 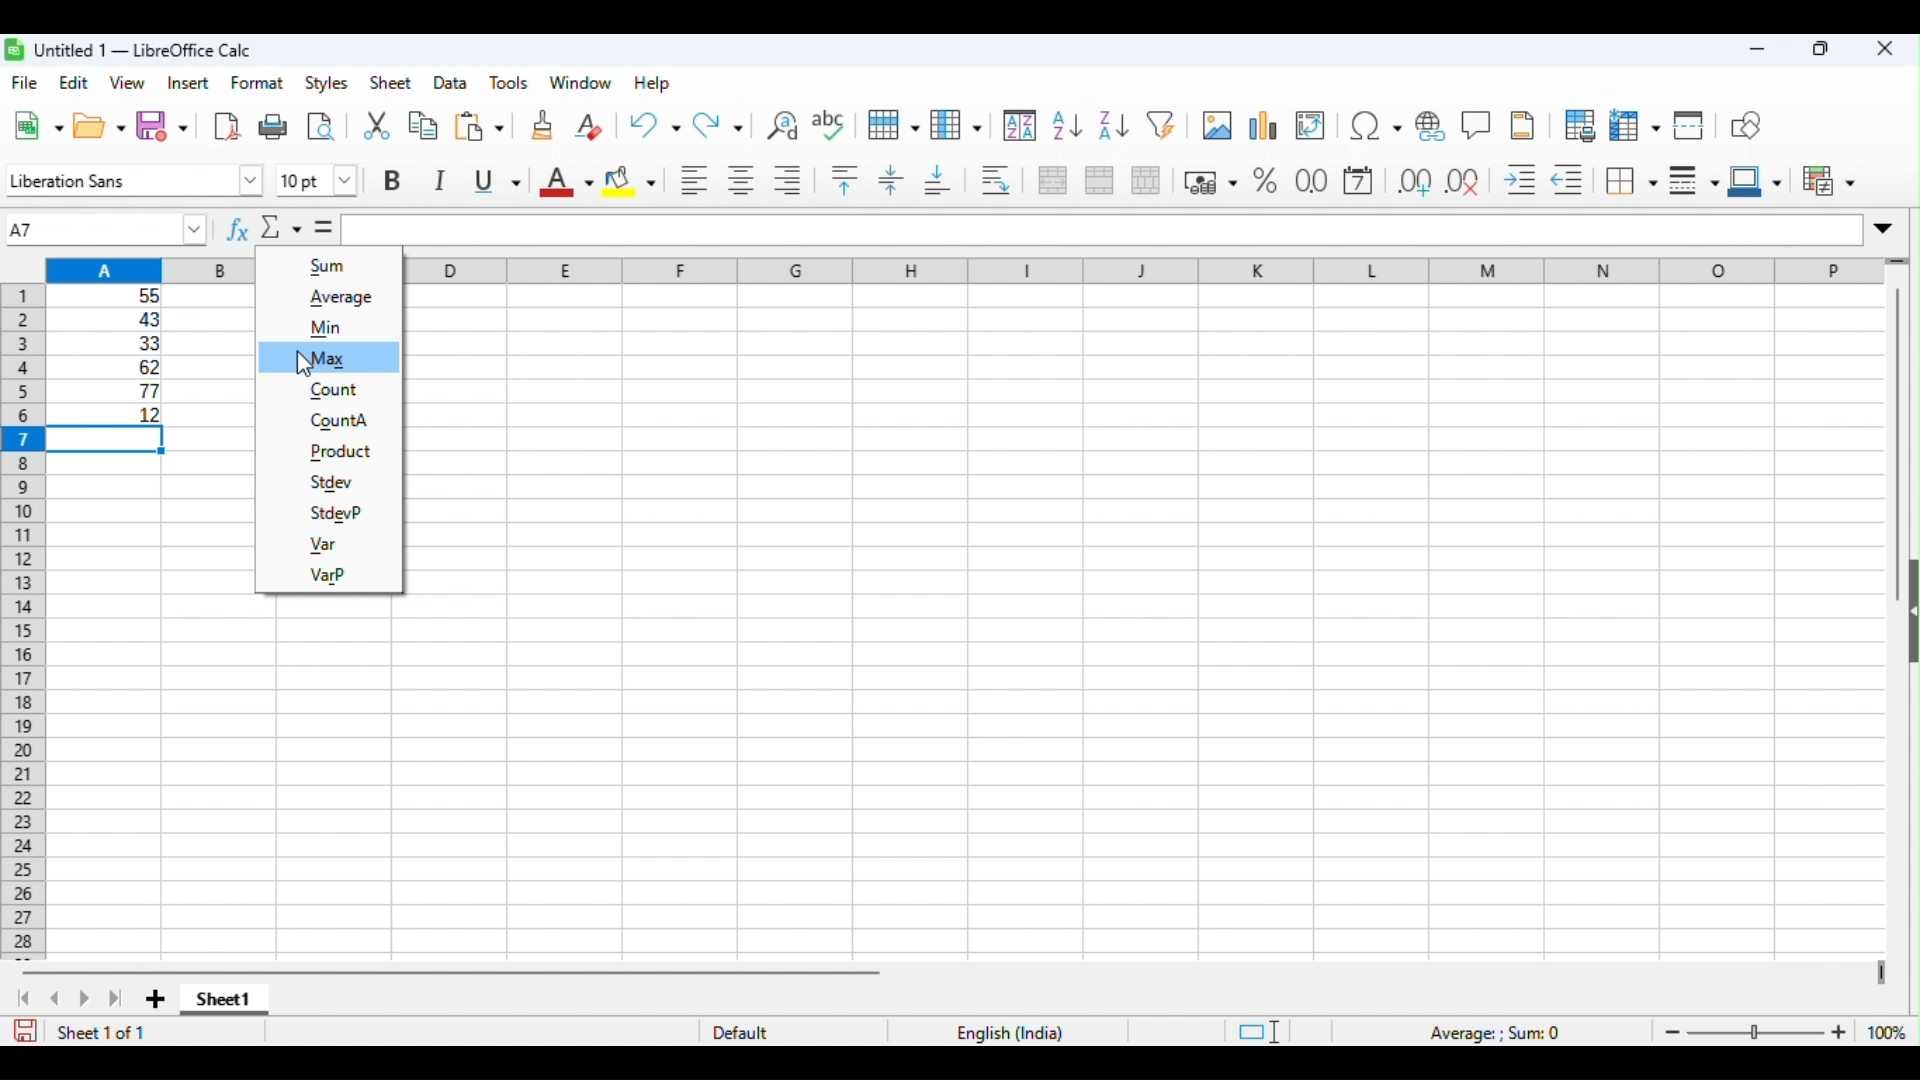 I want to click on close, so click(x=1882, y=49).